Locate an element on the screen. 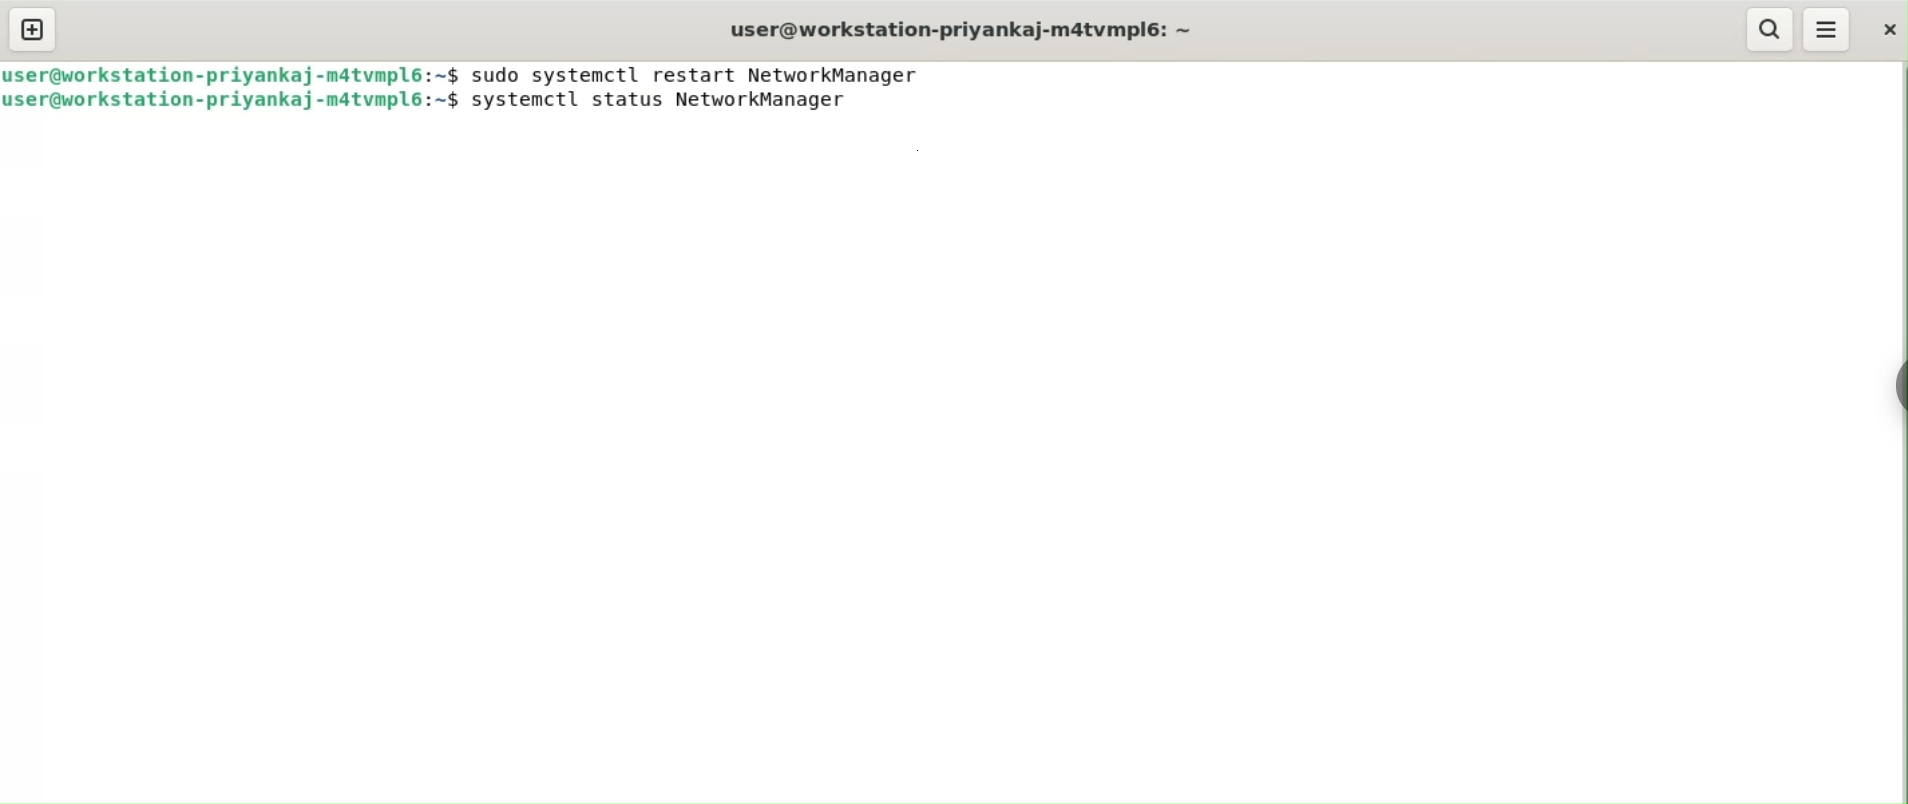 The height and width of the screenshot is (804, 1908). new tab is located at coordinates (31, 29).